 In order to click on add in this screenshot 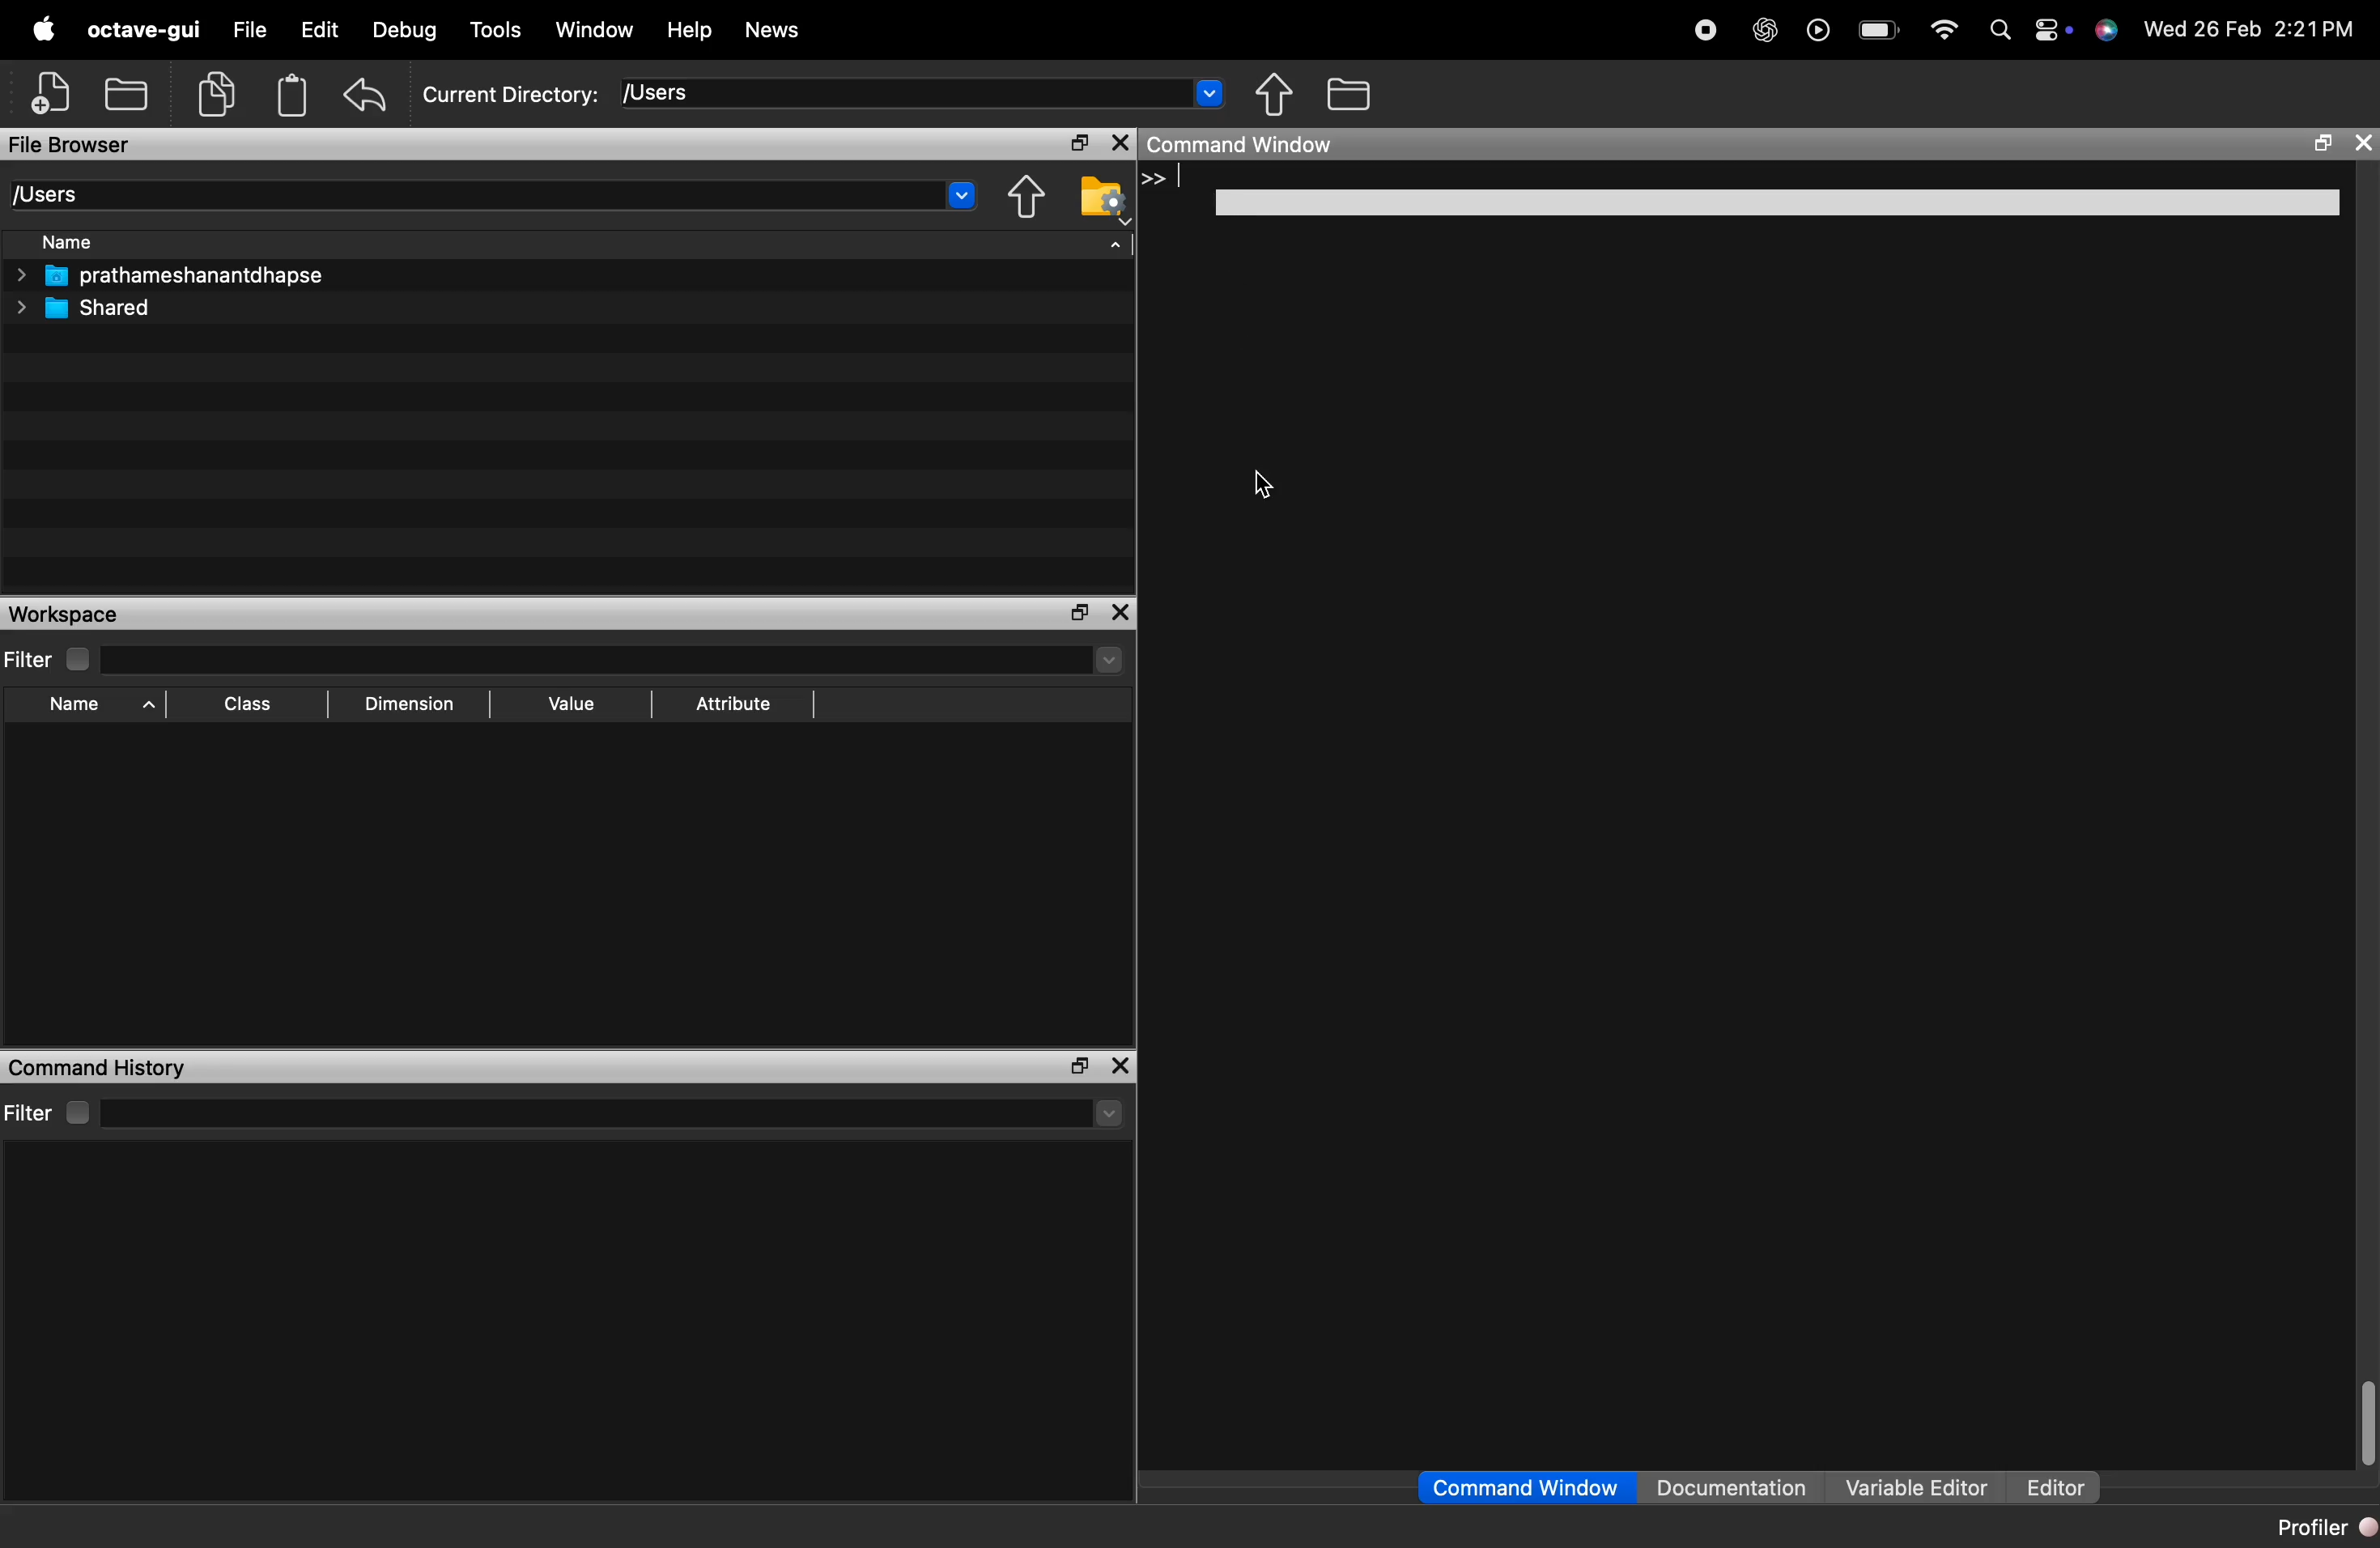, I will do `click(54, 93)`.